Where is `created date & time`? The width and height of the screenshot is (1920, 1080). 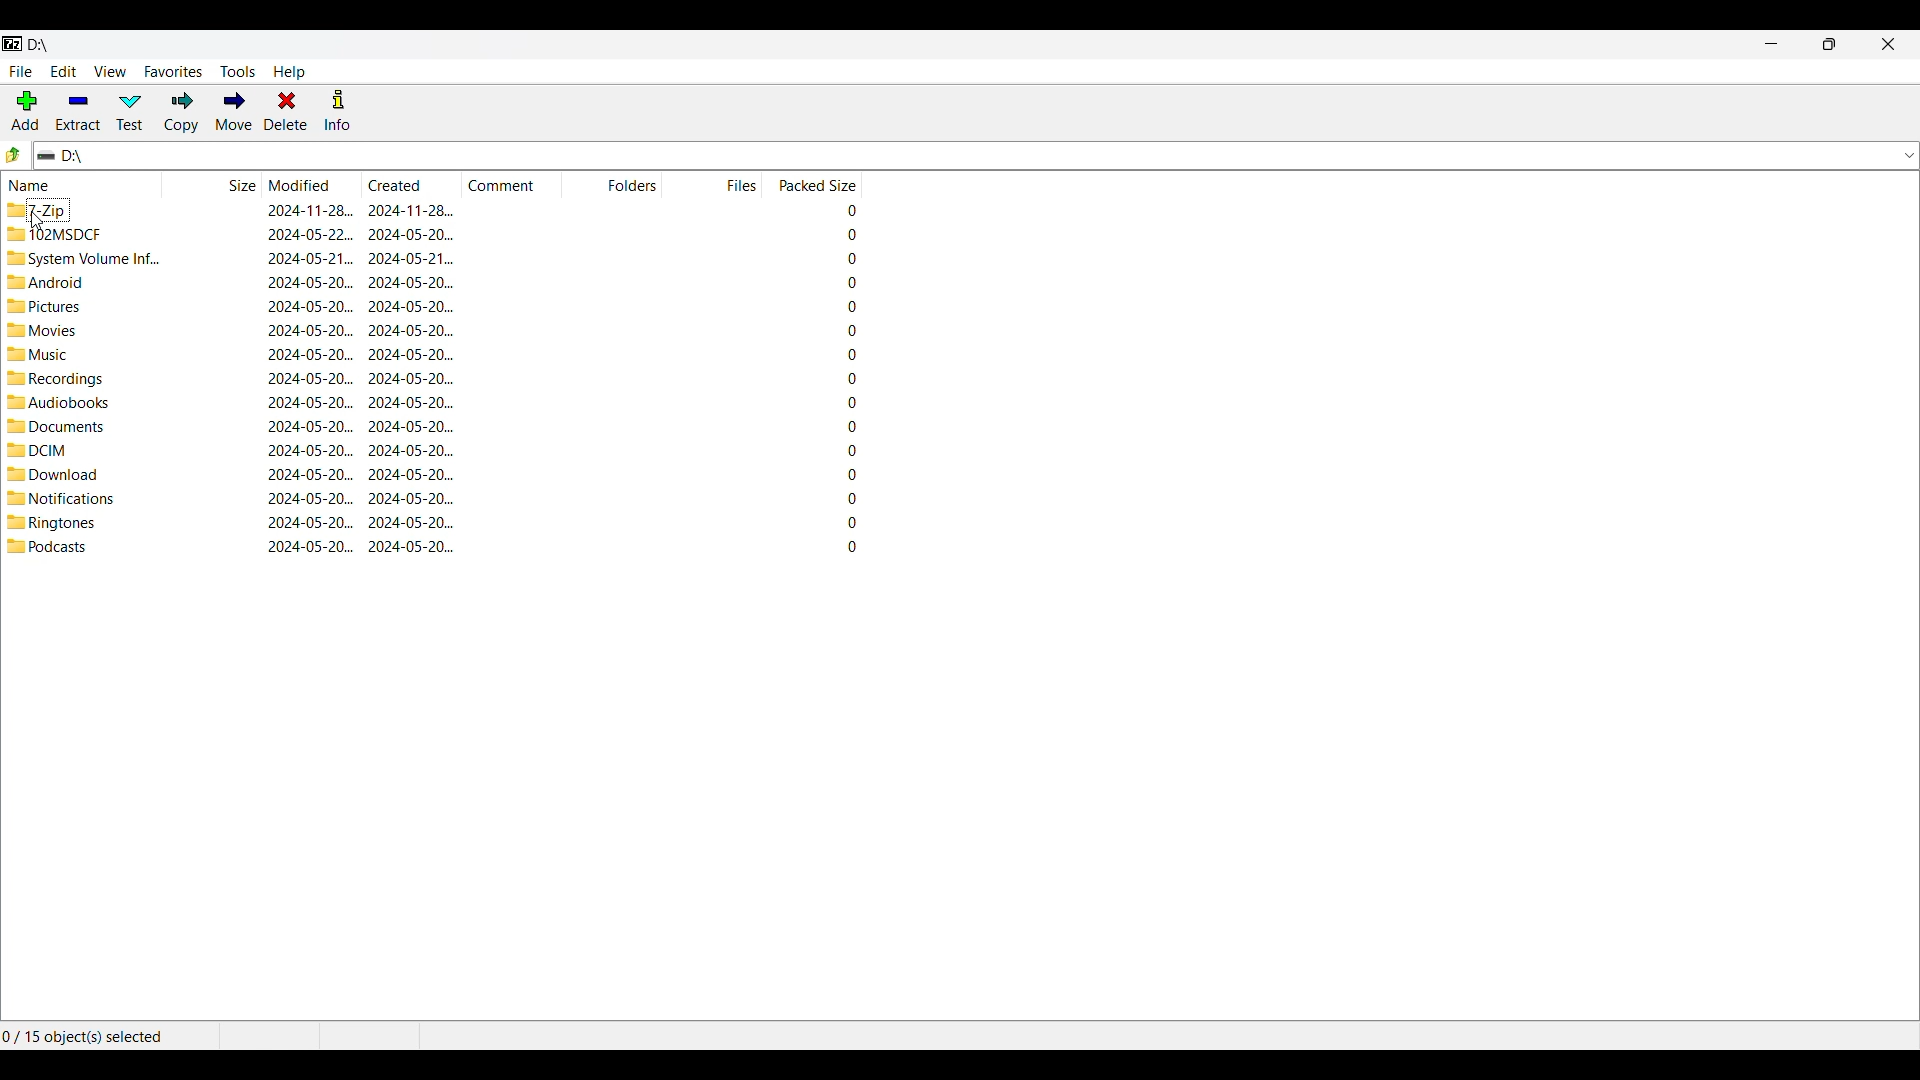
created date & time is located at coordinates (411, 354).